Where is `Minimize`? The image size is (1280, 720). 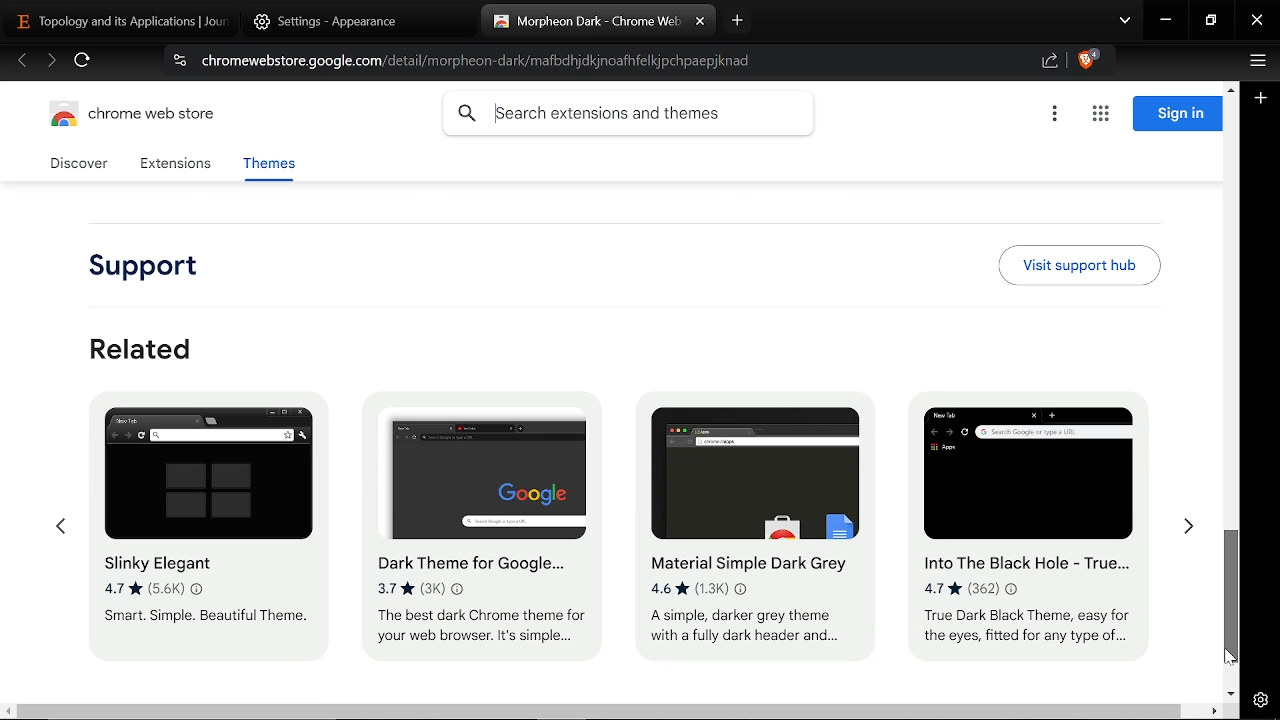
Minimize is located at coordinates (1166, 22).